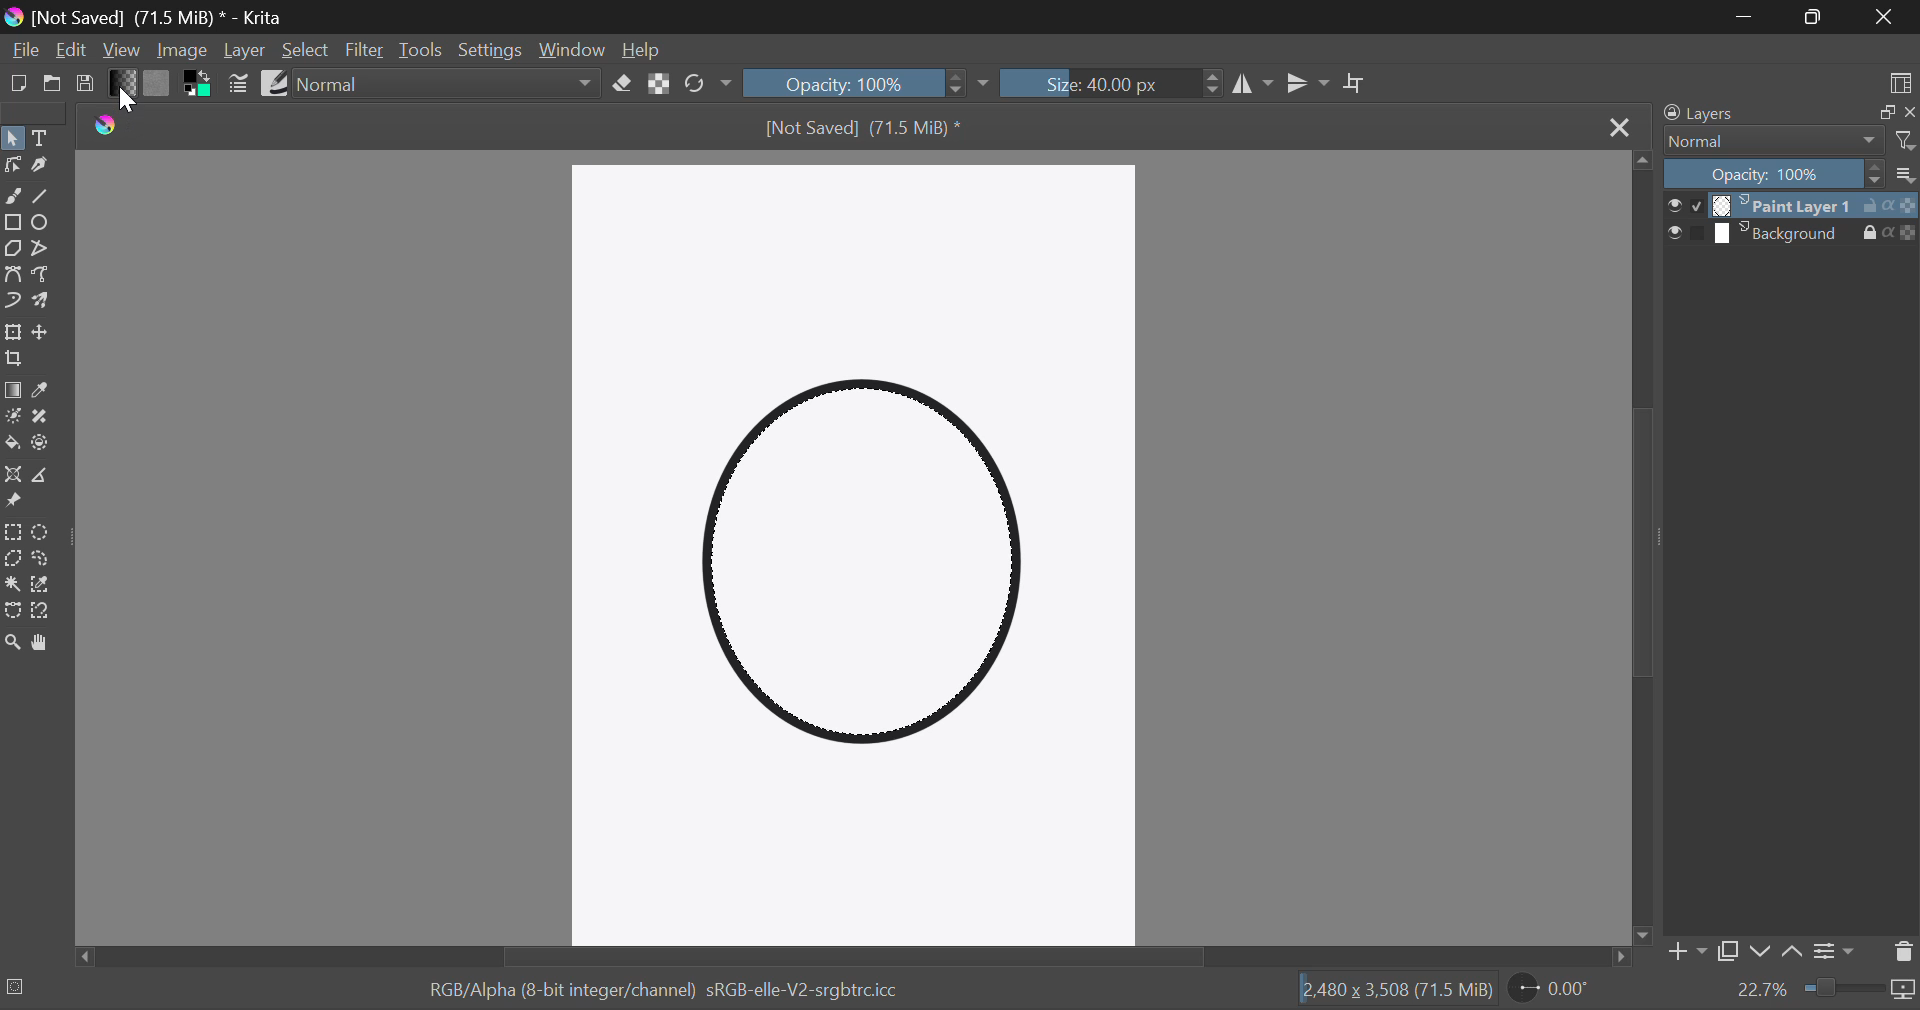 The image size is (1920, 1010). What do you see at coordinates (13, 445) in the screenshot?
I see `Fill` at bounding box center [13, 445].